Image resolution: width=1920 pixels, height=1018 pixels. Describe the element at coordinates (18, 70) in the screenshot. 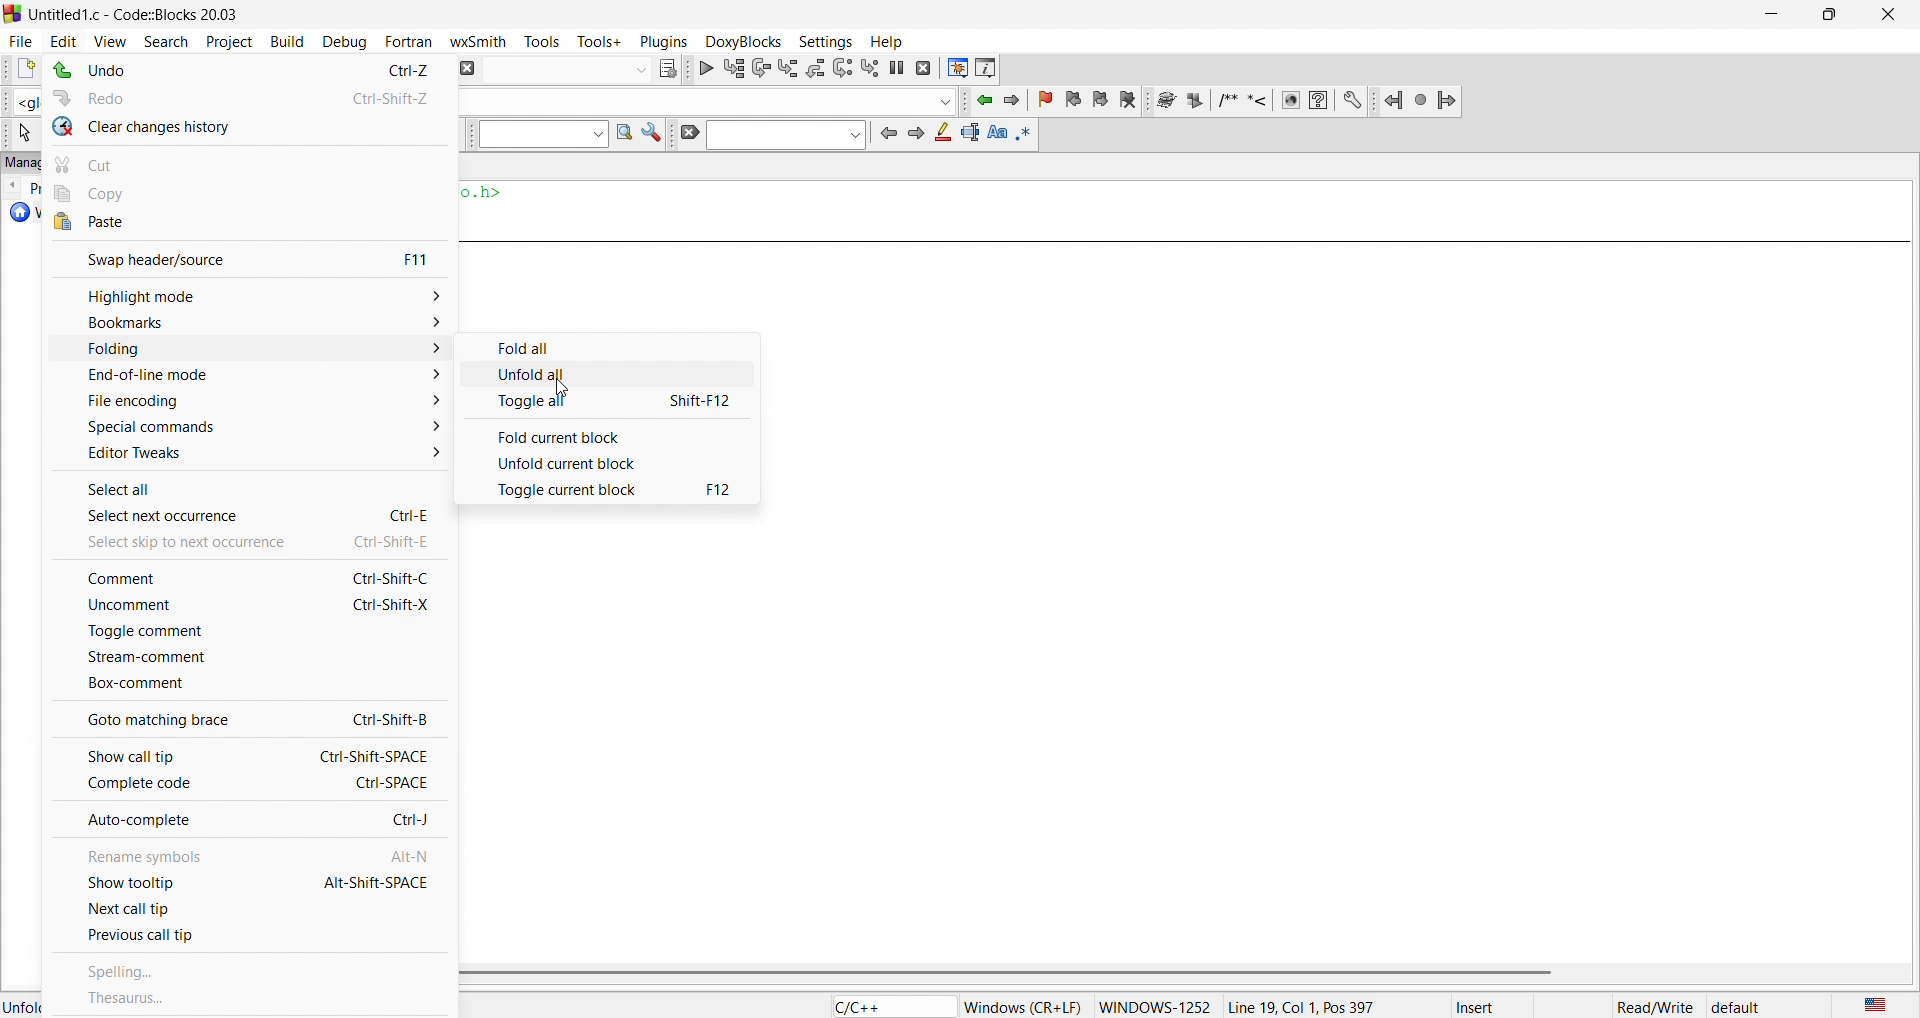

I see `new file` at that location.